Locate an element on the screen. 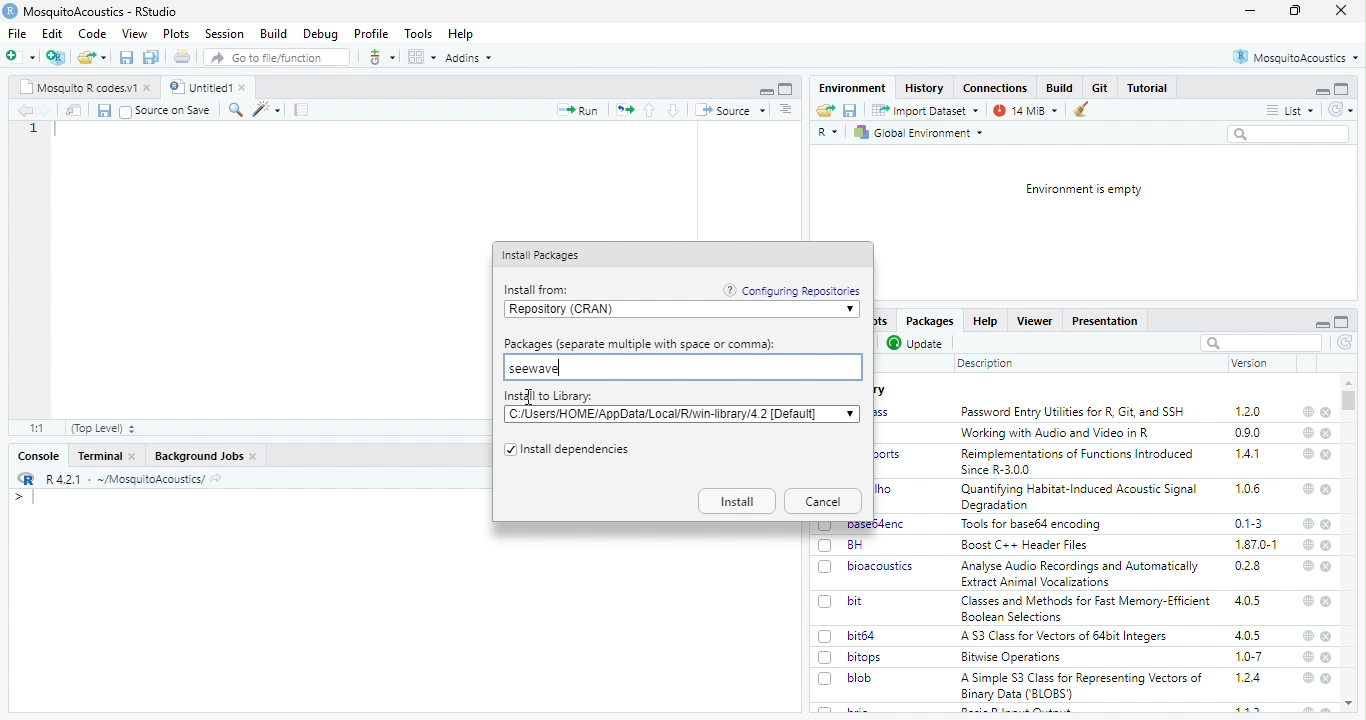 This screenshot has width=1366, height=720. Install from: is located at coordinates (539, 290).